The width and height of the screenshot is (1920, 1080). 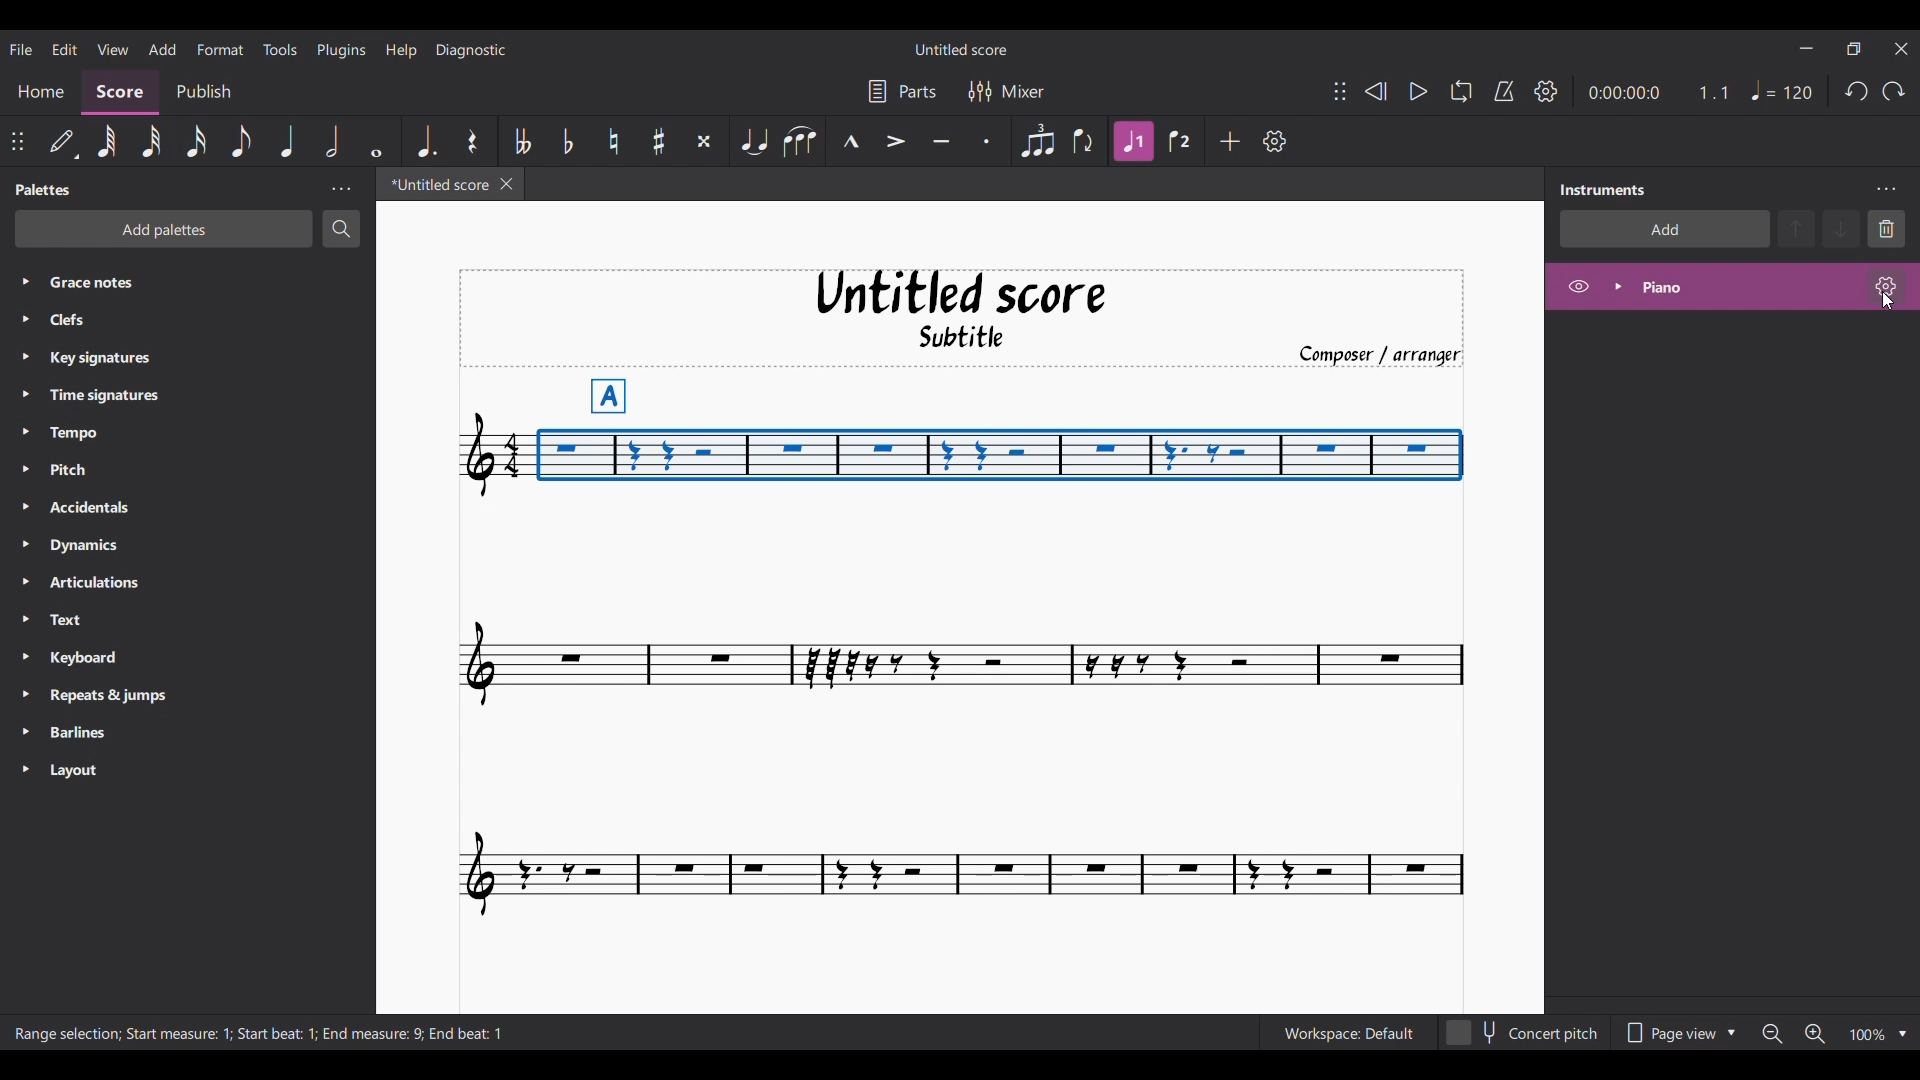 I want to click on Rewind, so click(x=1375, y=91).